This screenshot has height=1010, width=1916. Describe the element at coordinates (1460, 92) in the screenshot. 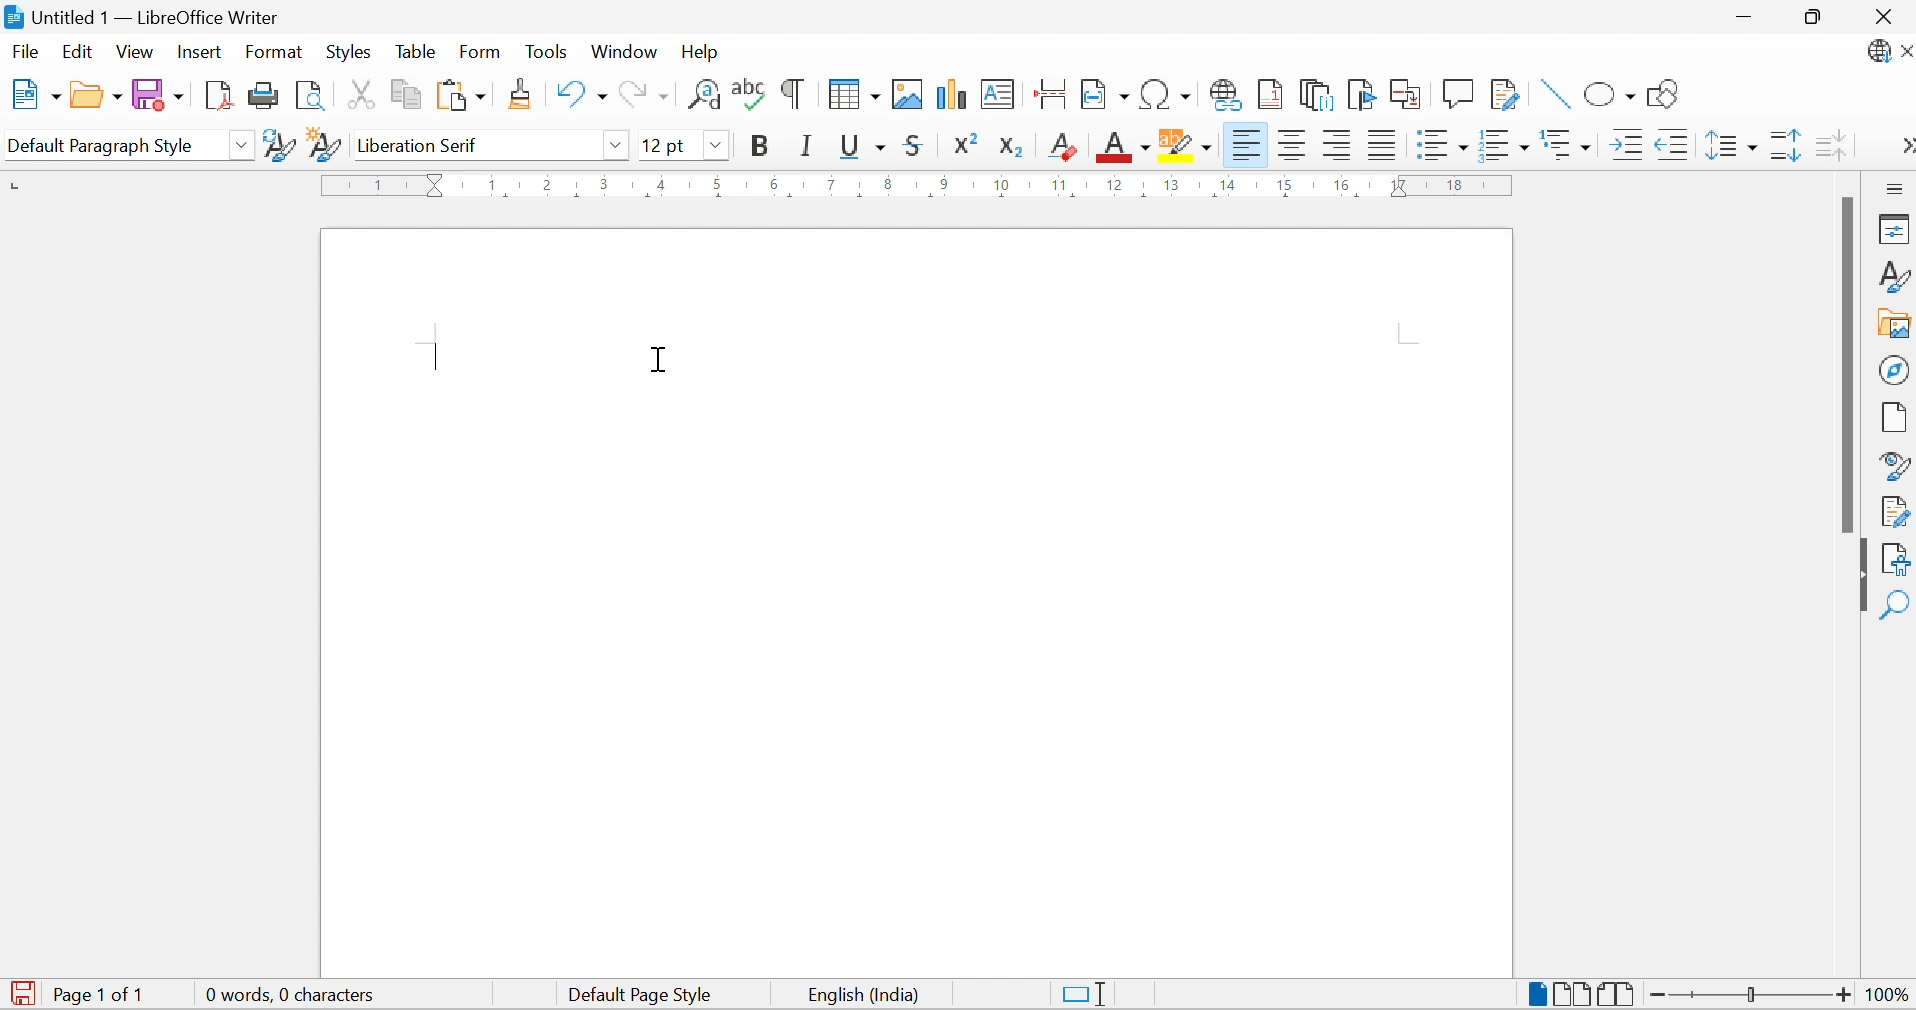

I see `Insert Comment` at that location.